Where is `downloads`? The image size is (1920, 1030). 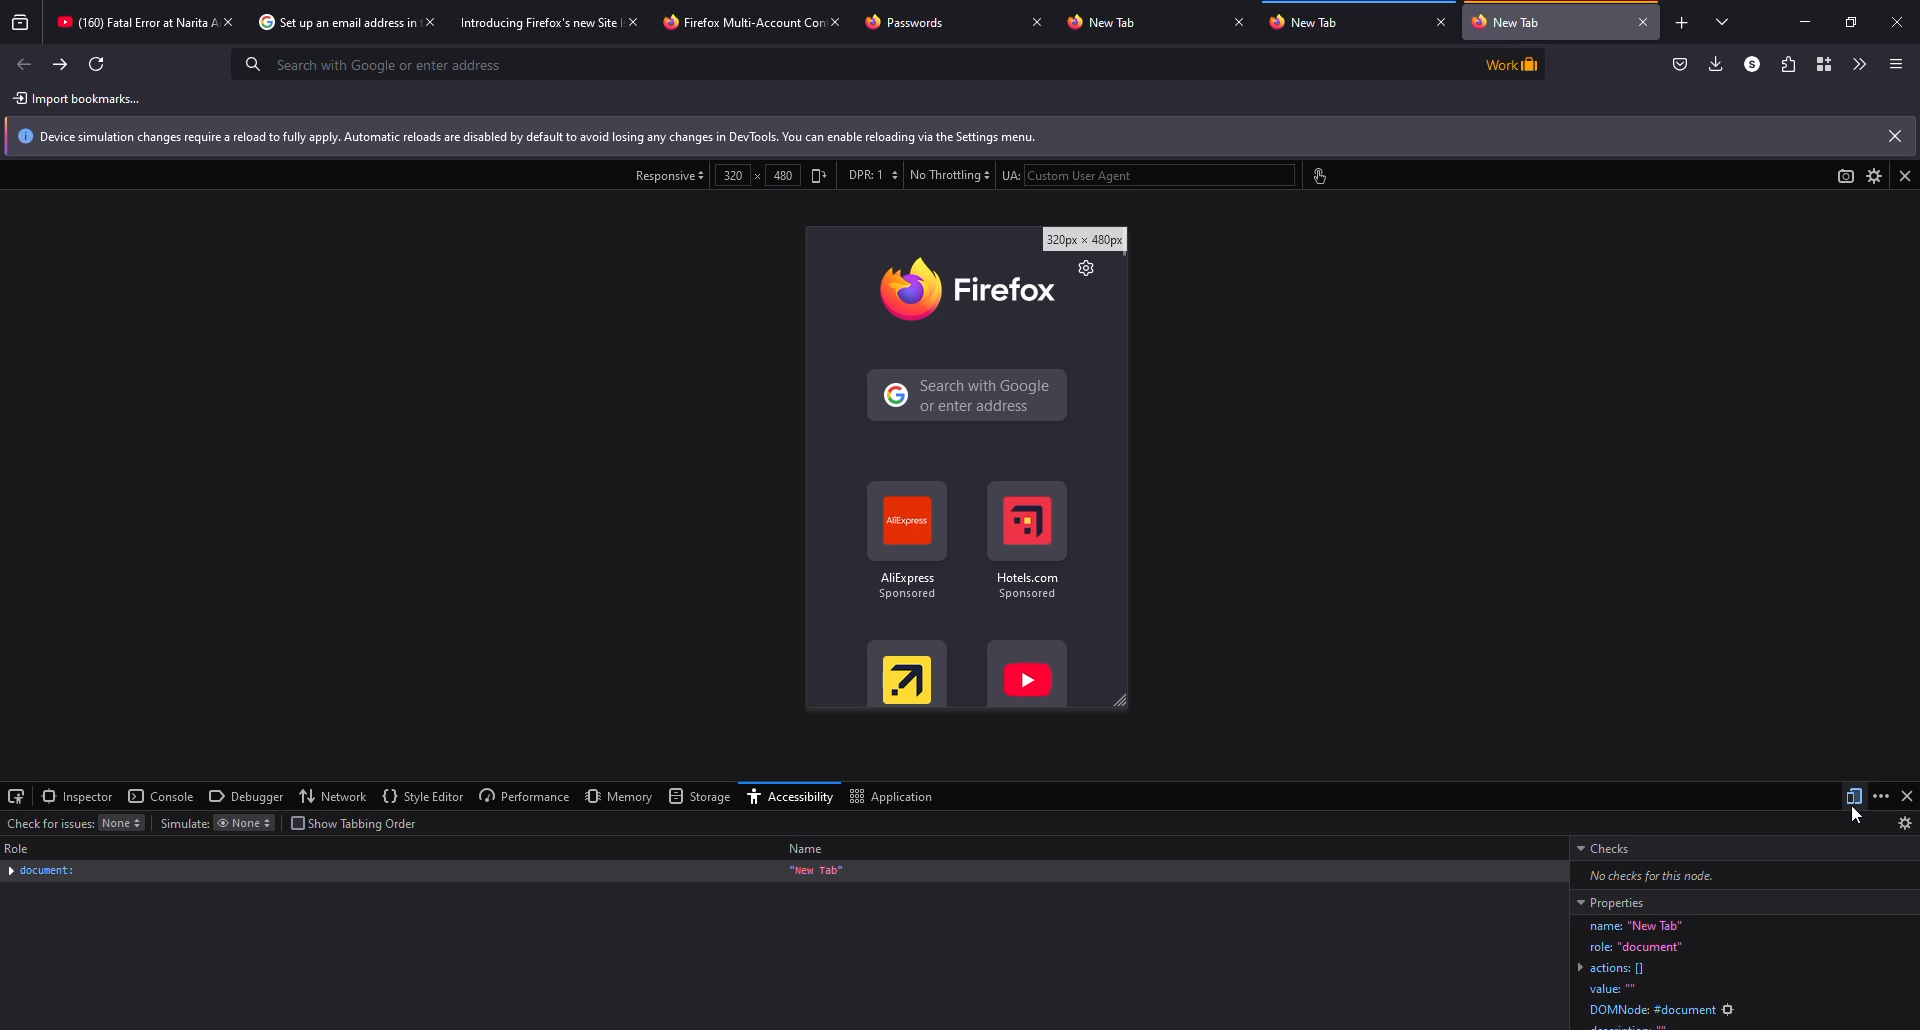 downloads is located at coordinates (1714, 64).